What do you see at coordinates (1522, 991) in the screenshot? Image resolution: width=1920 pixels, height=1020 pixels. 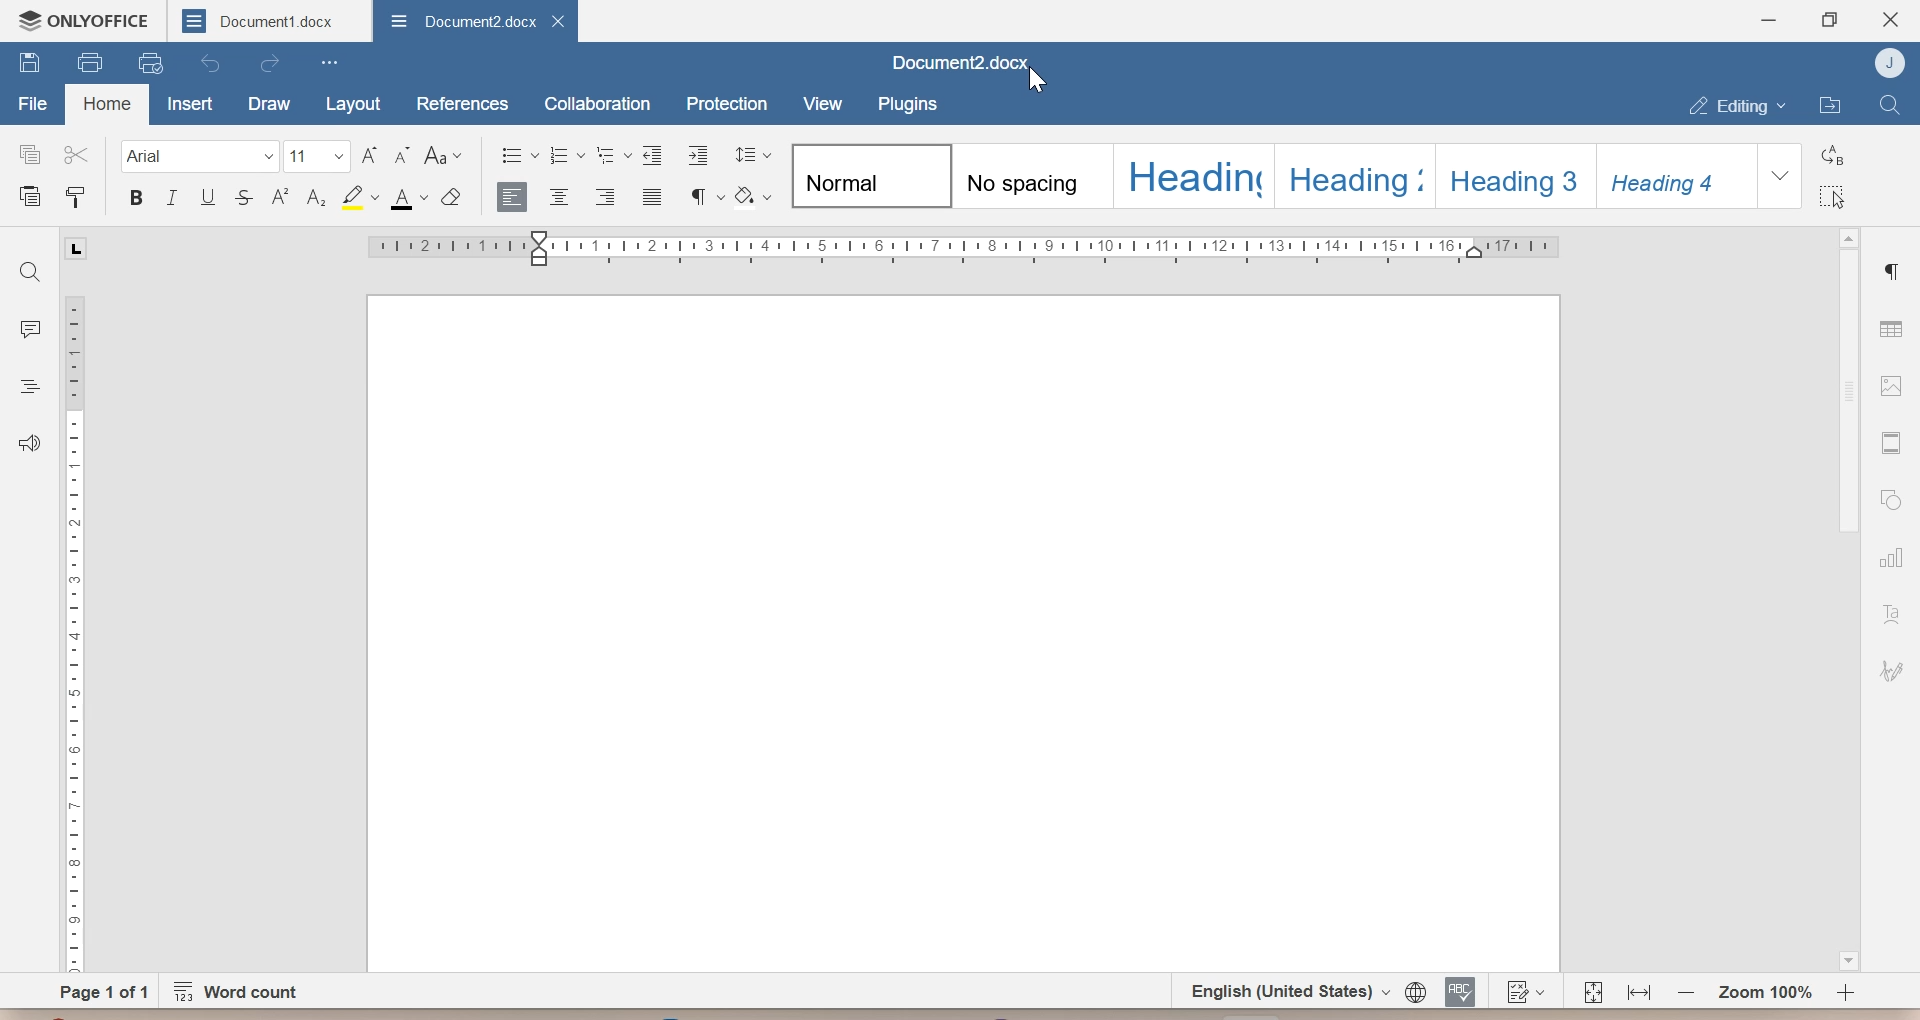 I see `Track changes` at bounding box center [1522, 991].